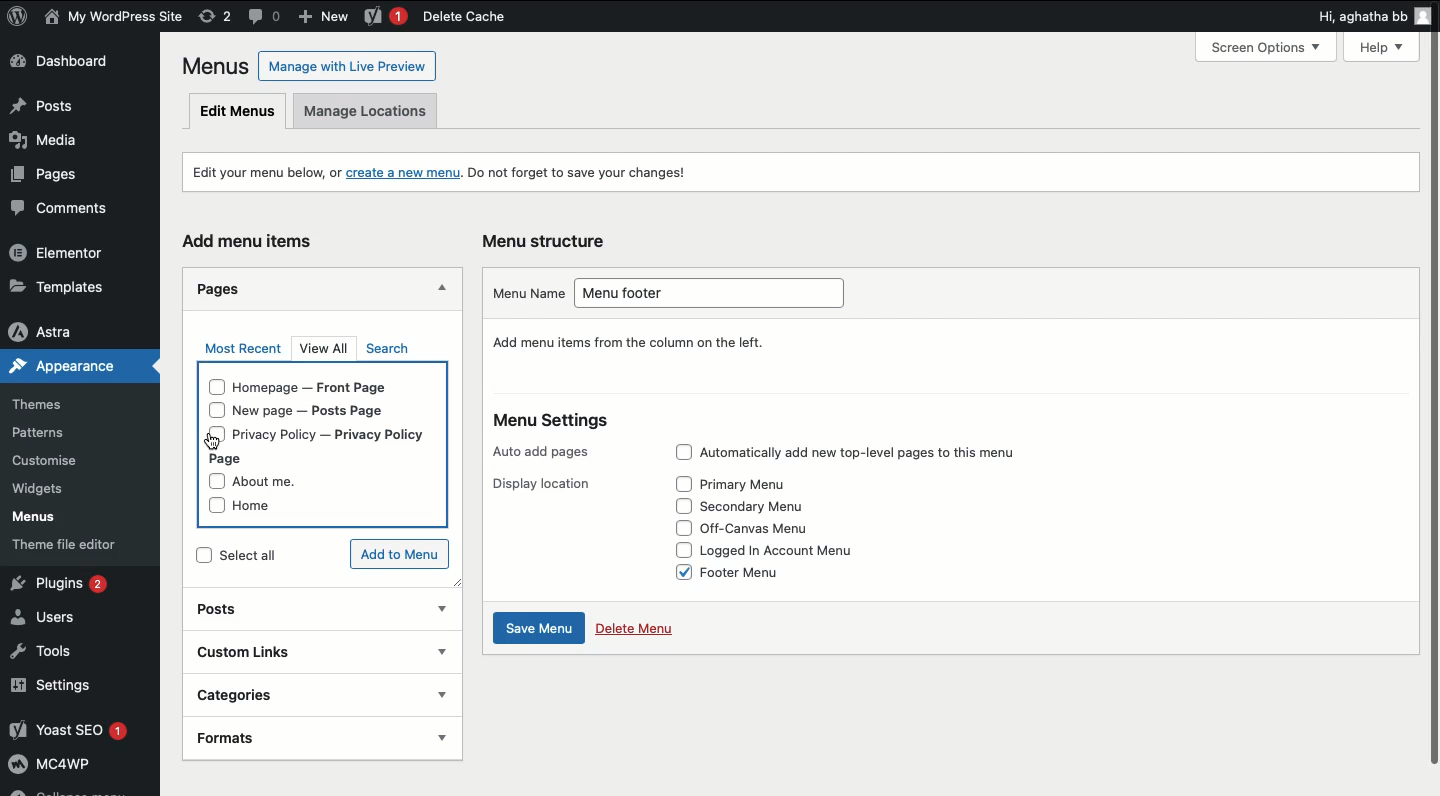 Image resolution: width=1440 pixels, height=796 pixels. What do you see at coordinates (386, 349) in the screenshot?
I see `Search` at bounding box center [386, 349].